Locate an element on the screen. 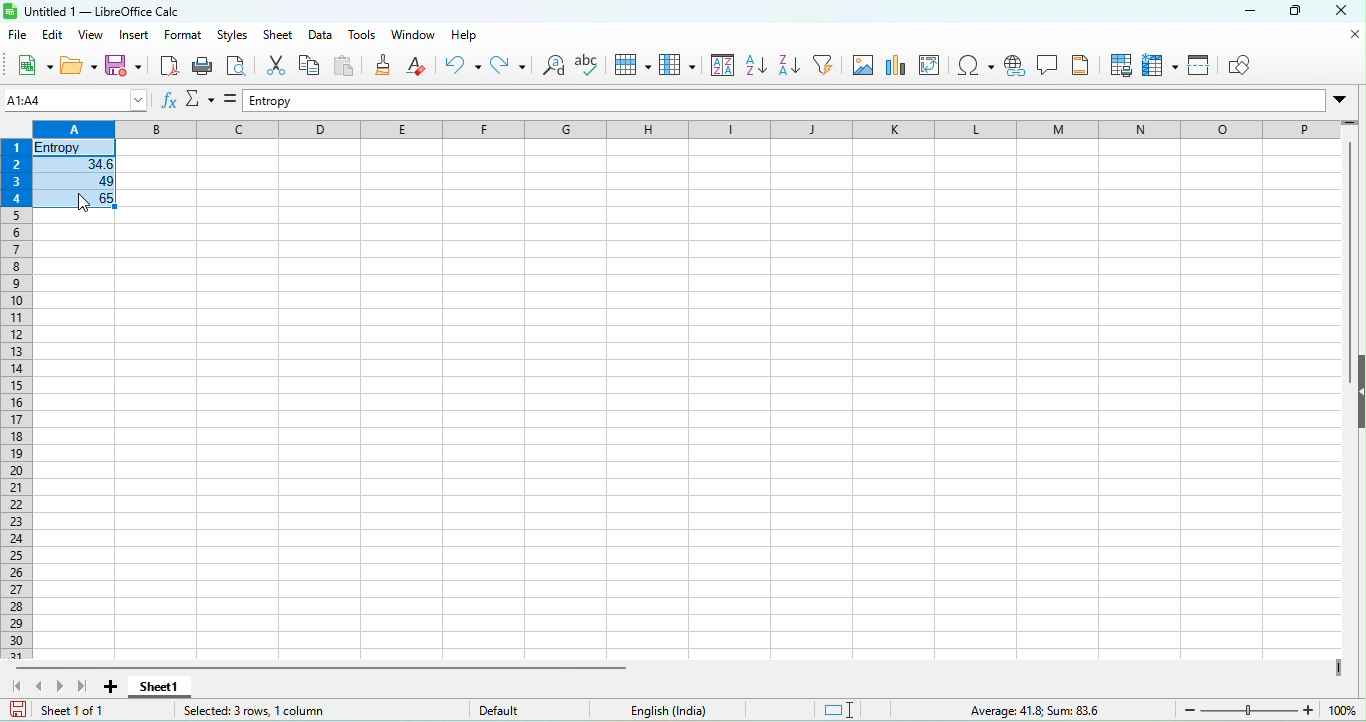 This screenshot has width=1366, height=722. date is located at coordinates (324, 35).